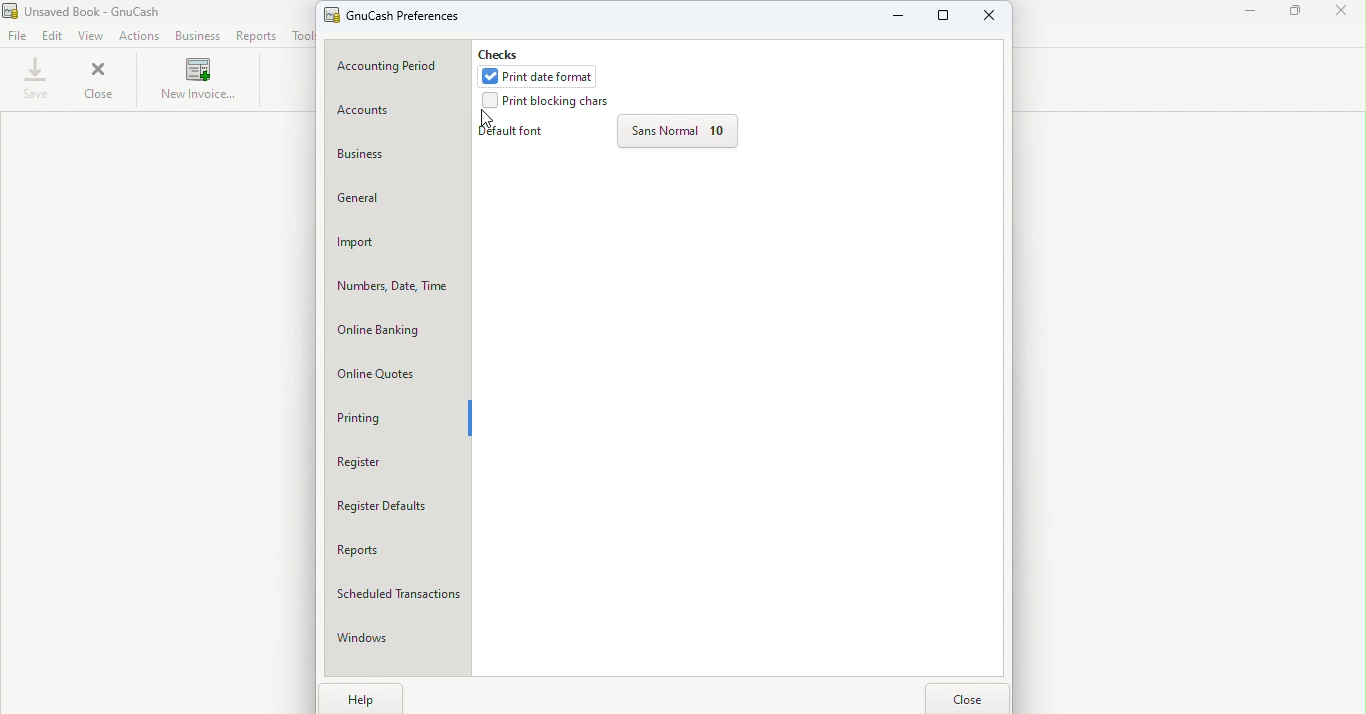 Image resolution: width=1366 pixels, height=714 pixels. Describe the element at coordinates (397, 507) in the screenshot. I see `Register defaults` at that location.